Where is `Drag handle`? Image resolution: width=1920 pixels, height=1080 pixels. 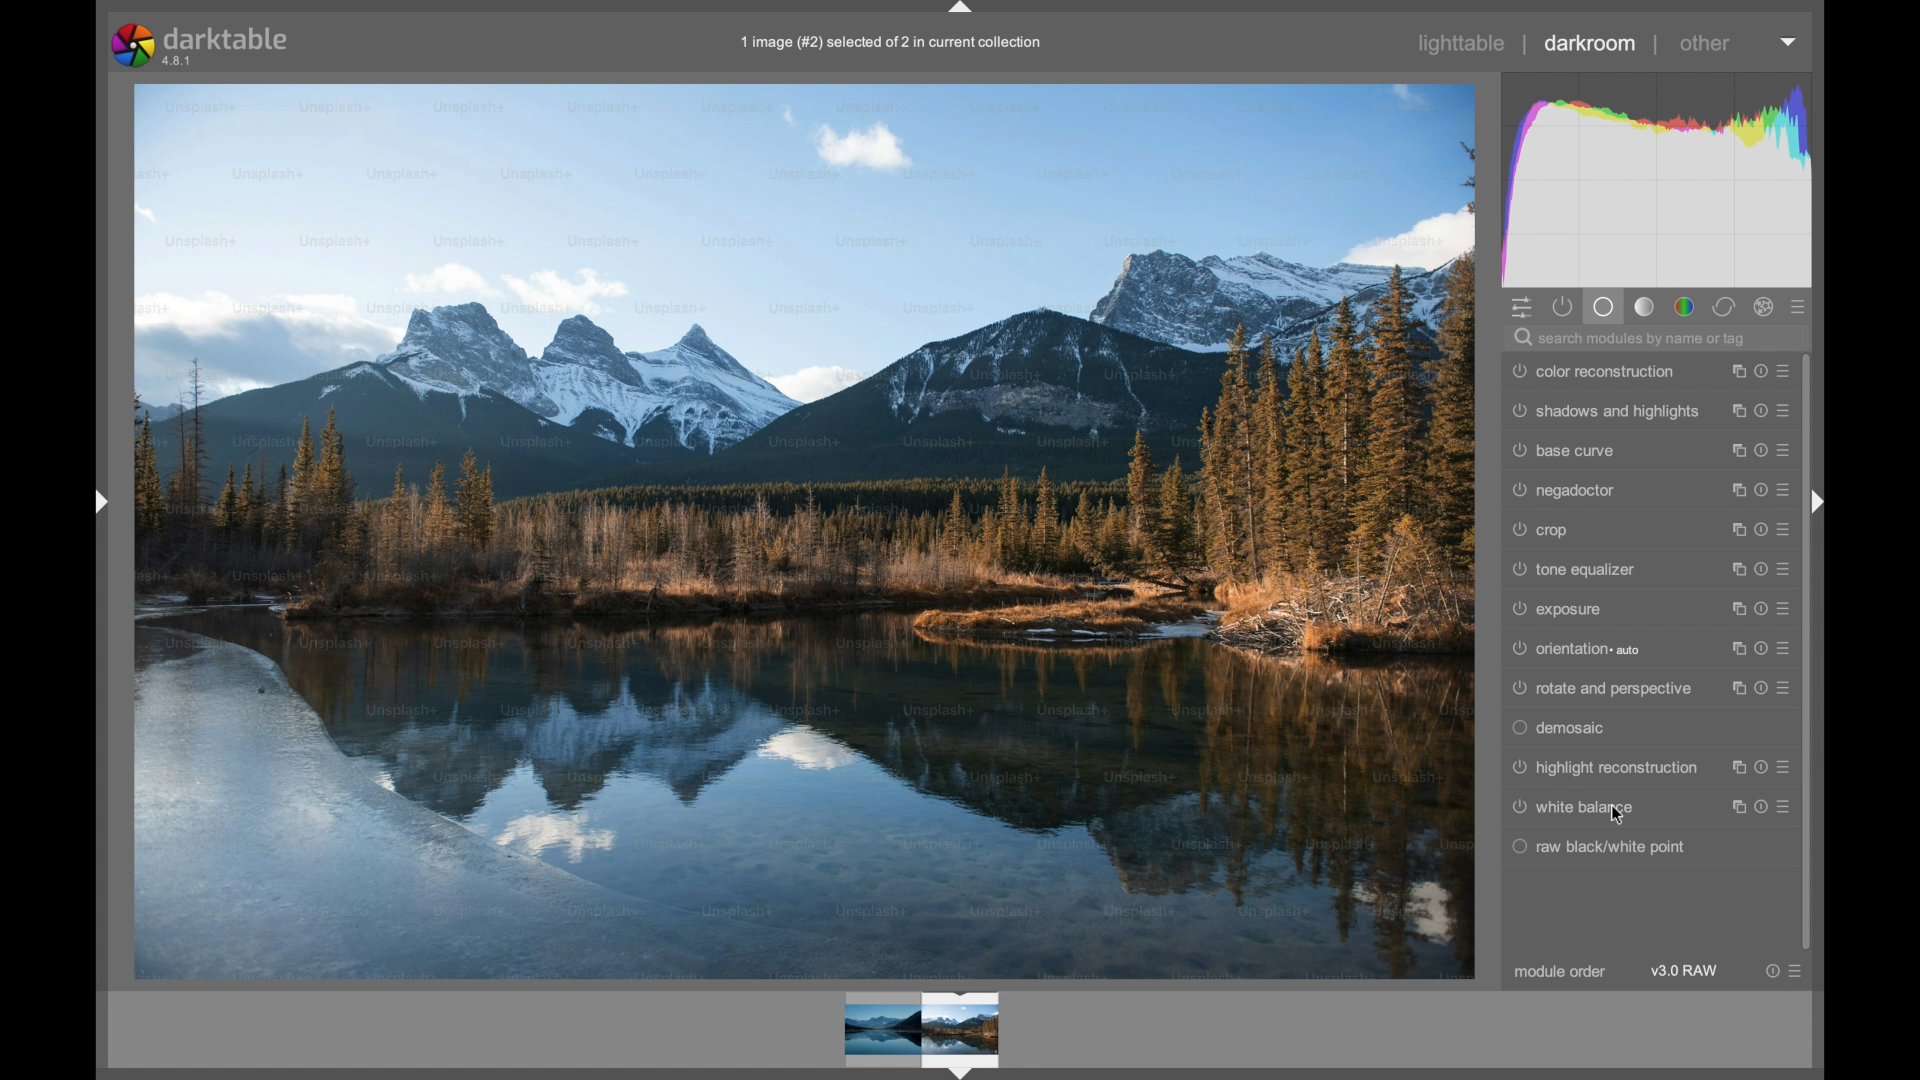
Drag handle is located at coordinates (1822, 503).